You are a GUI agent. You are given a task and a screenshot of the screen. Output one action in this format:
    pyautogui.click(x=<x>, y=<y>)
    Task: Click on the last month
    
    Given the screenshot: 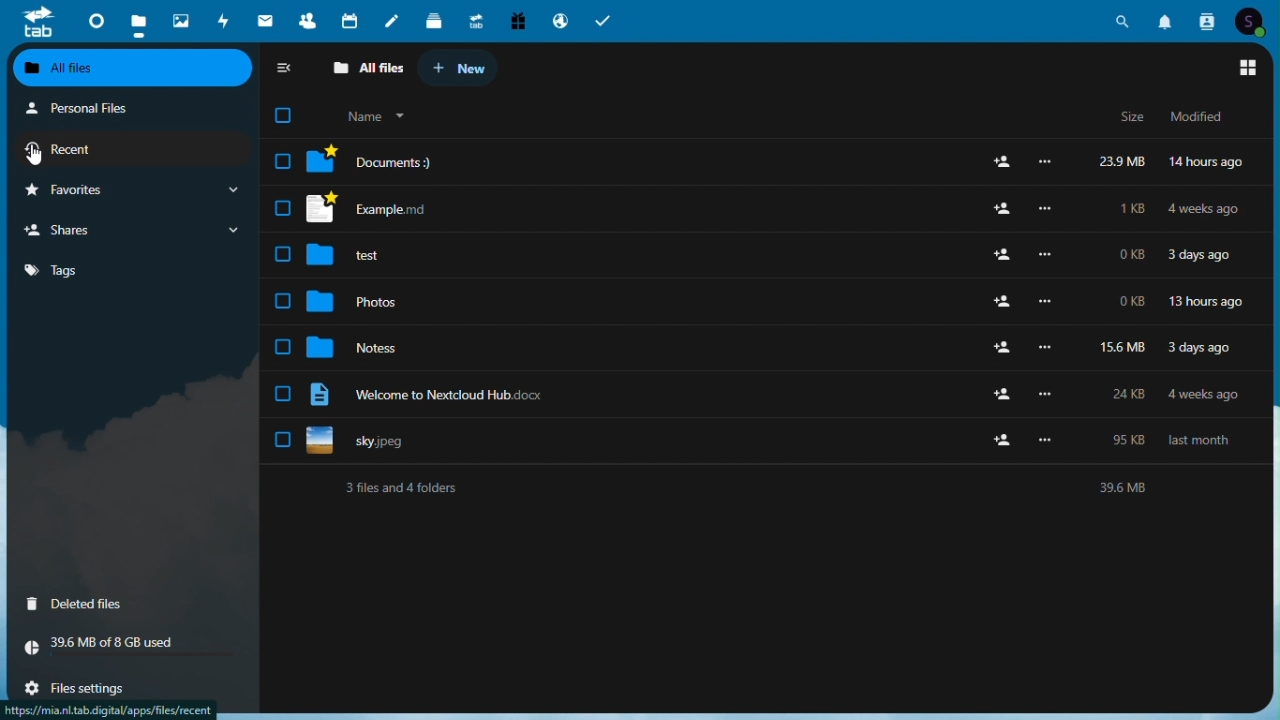 What is the action you would take?
    pyautogui.click(x=1200, y=441)
    